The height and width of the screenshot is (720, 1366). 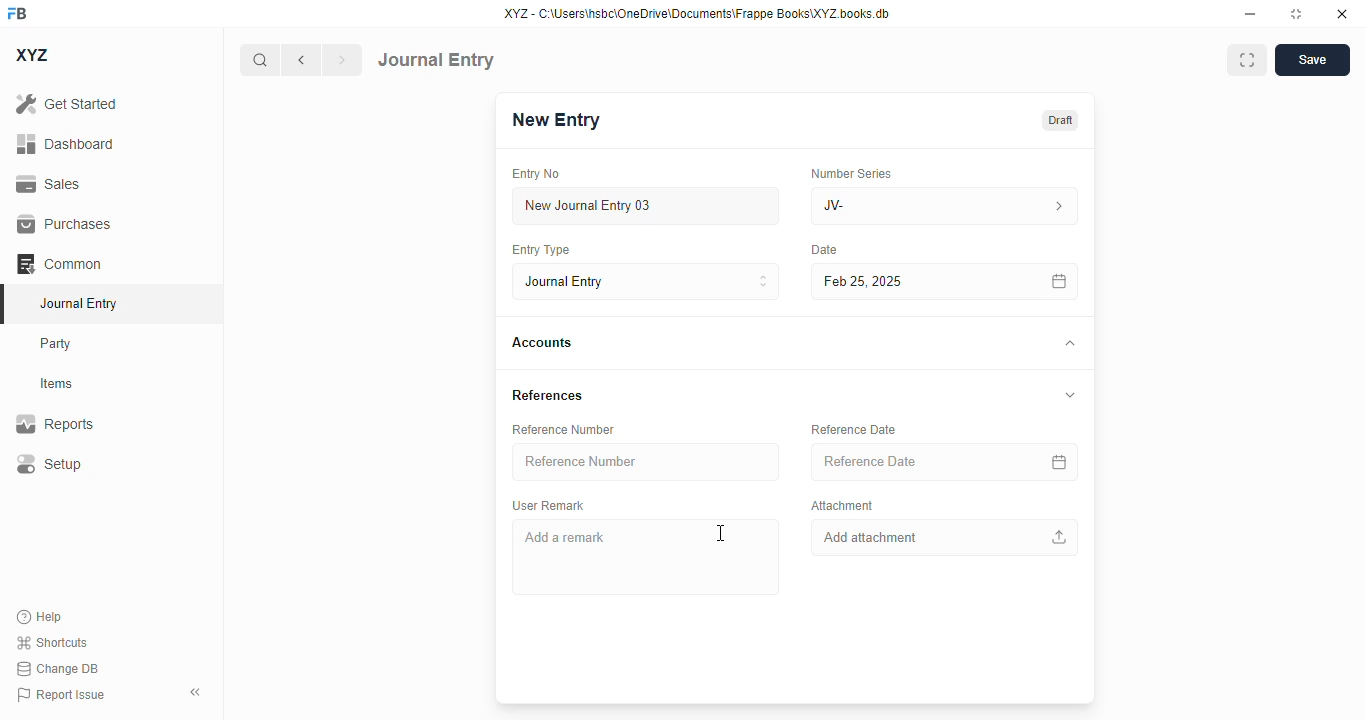 I want to click on toggle sidebar, so click(x=197, y=692).